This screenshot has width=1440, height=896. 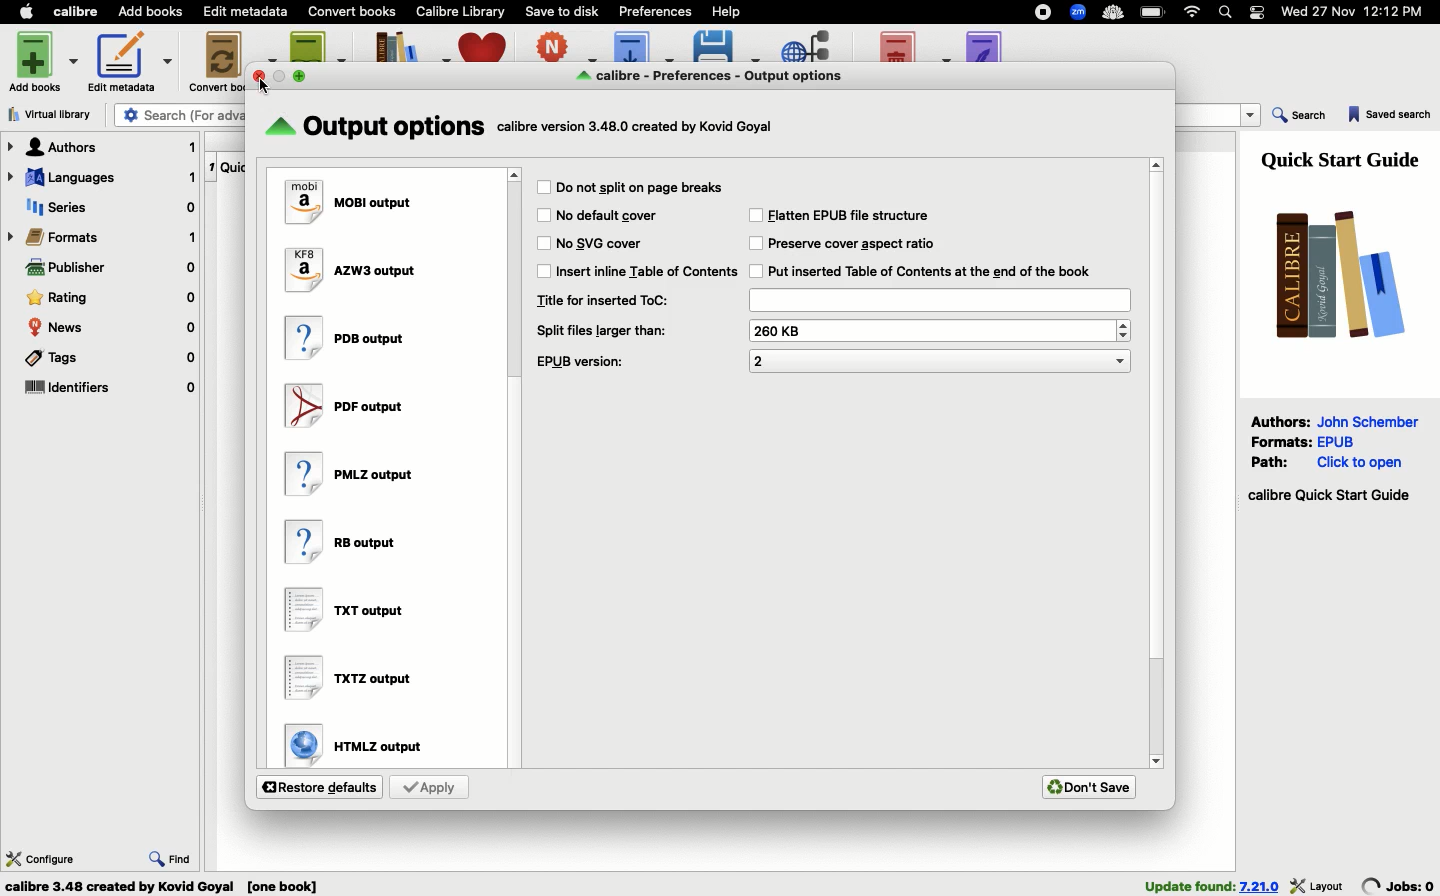 What do you see at coordinates (650, 270) in the screenshot?
I see `Insert inline table of contents` at bounding box center [650, 270].